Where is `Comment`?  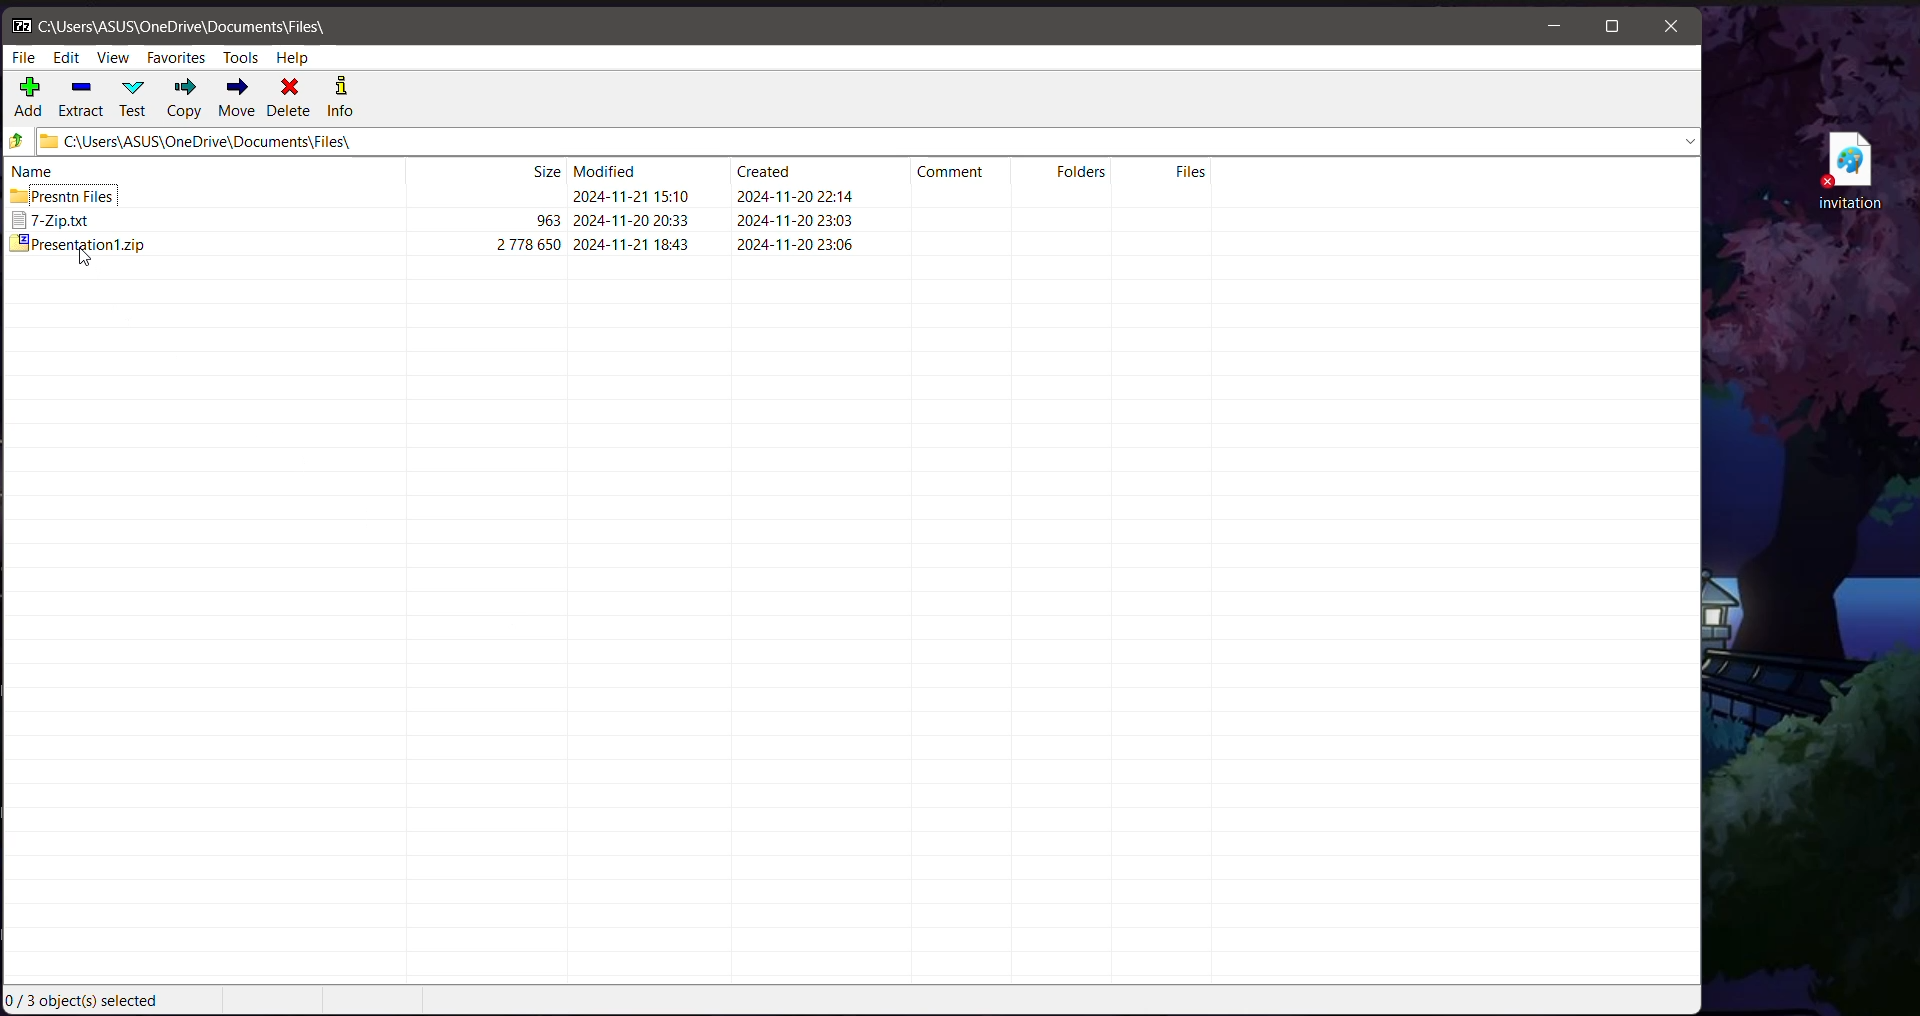
Comment is located at coordinates (957, 169).